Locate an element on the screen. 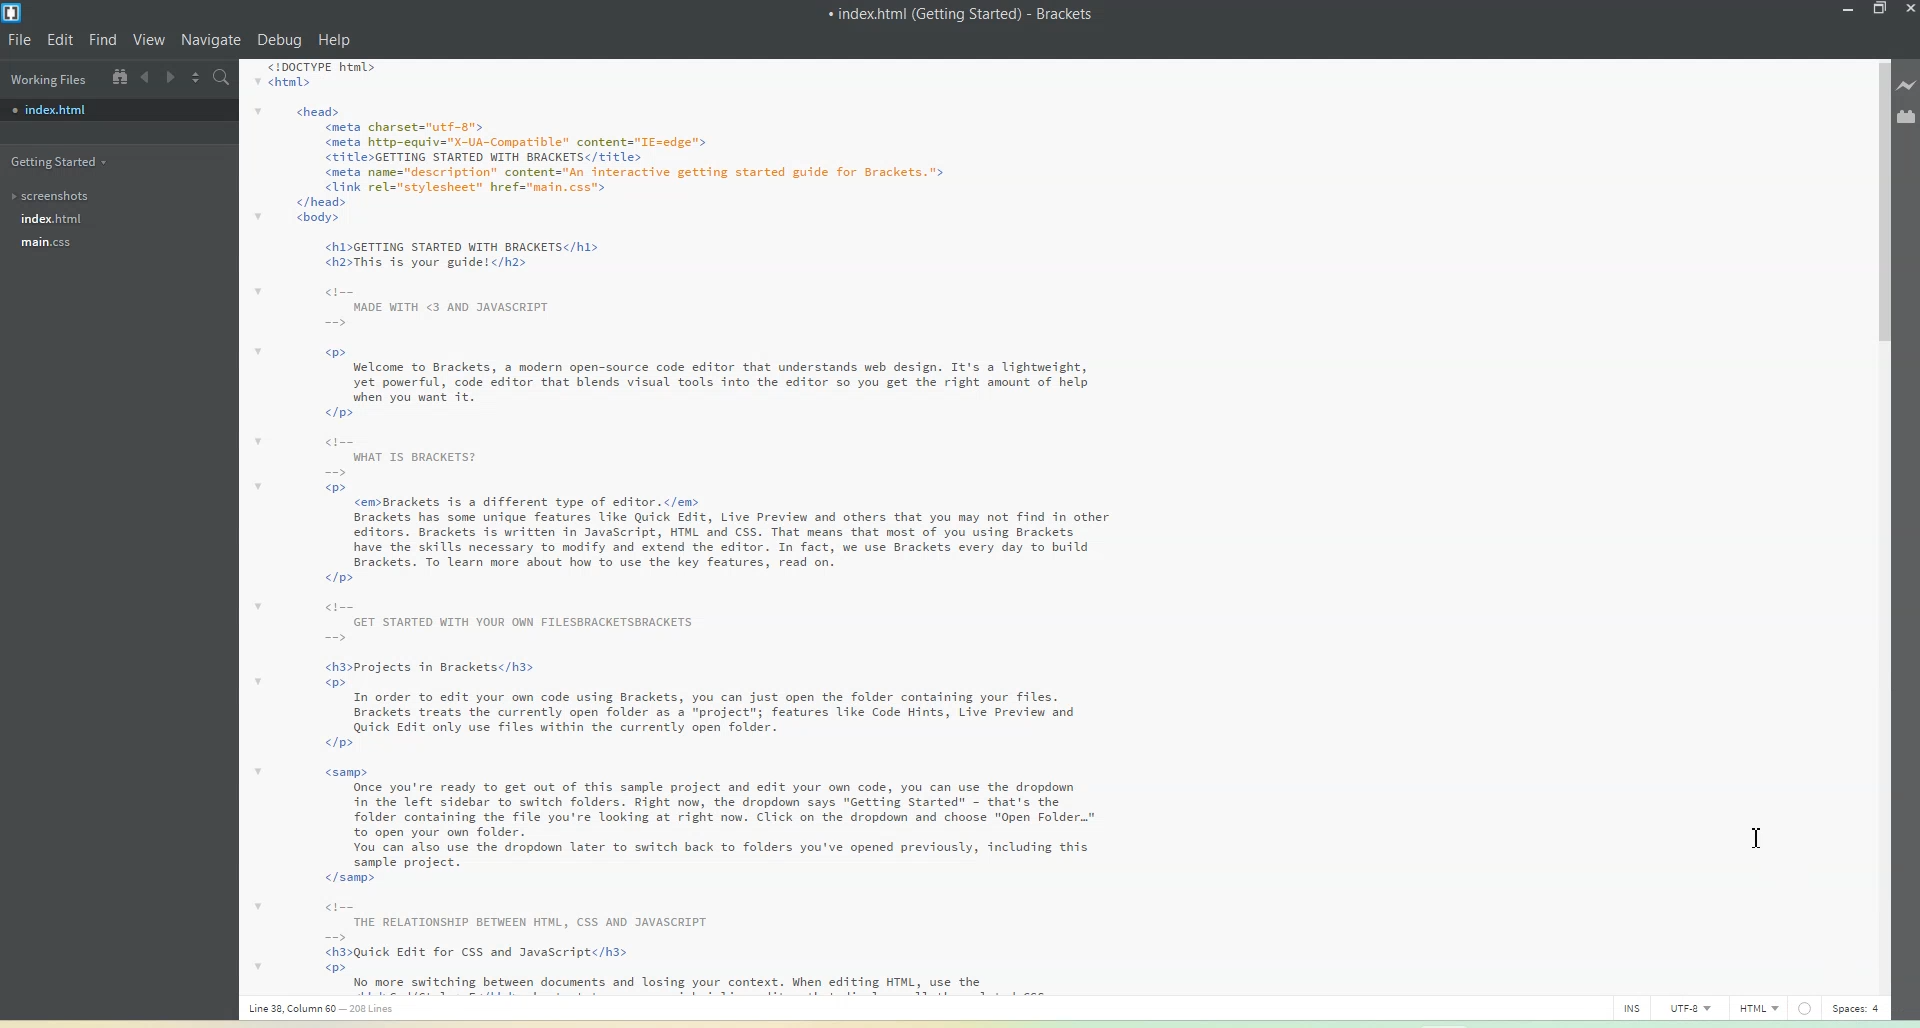 Image resolution: width=1920 pixels, height=1028 pixels. Debug is located at coordinates (280, 41).